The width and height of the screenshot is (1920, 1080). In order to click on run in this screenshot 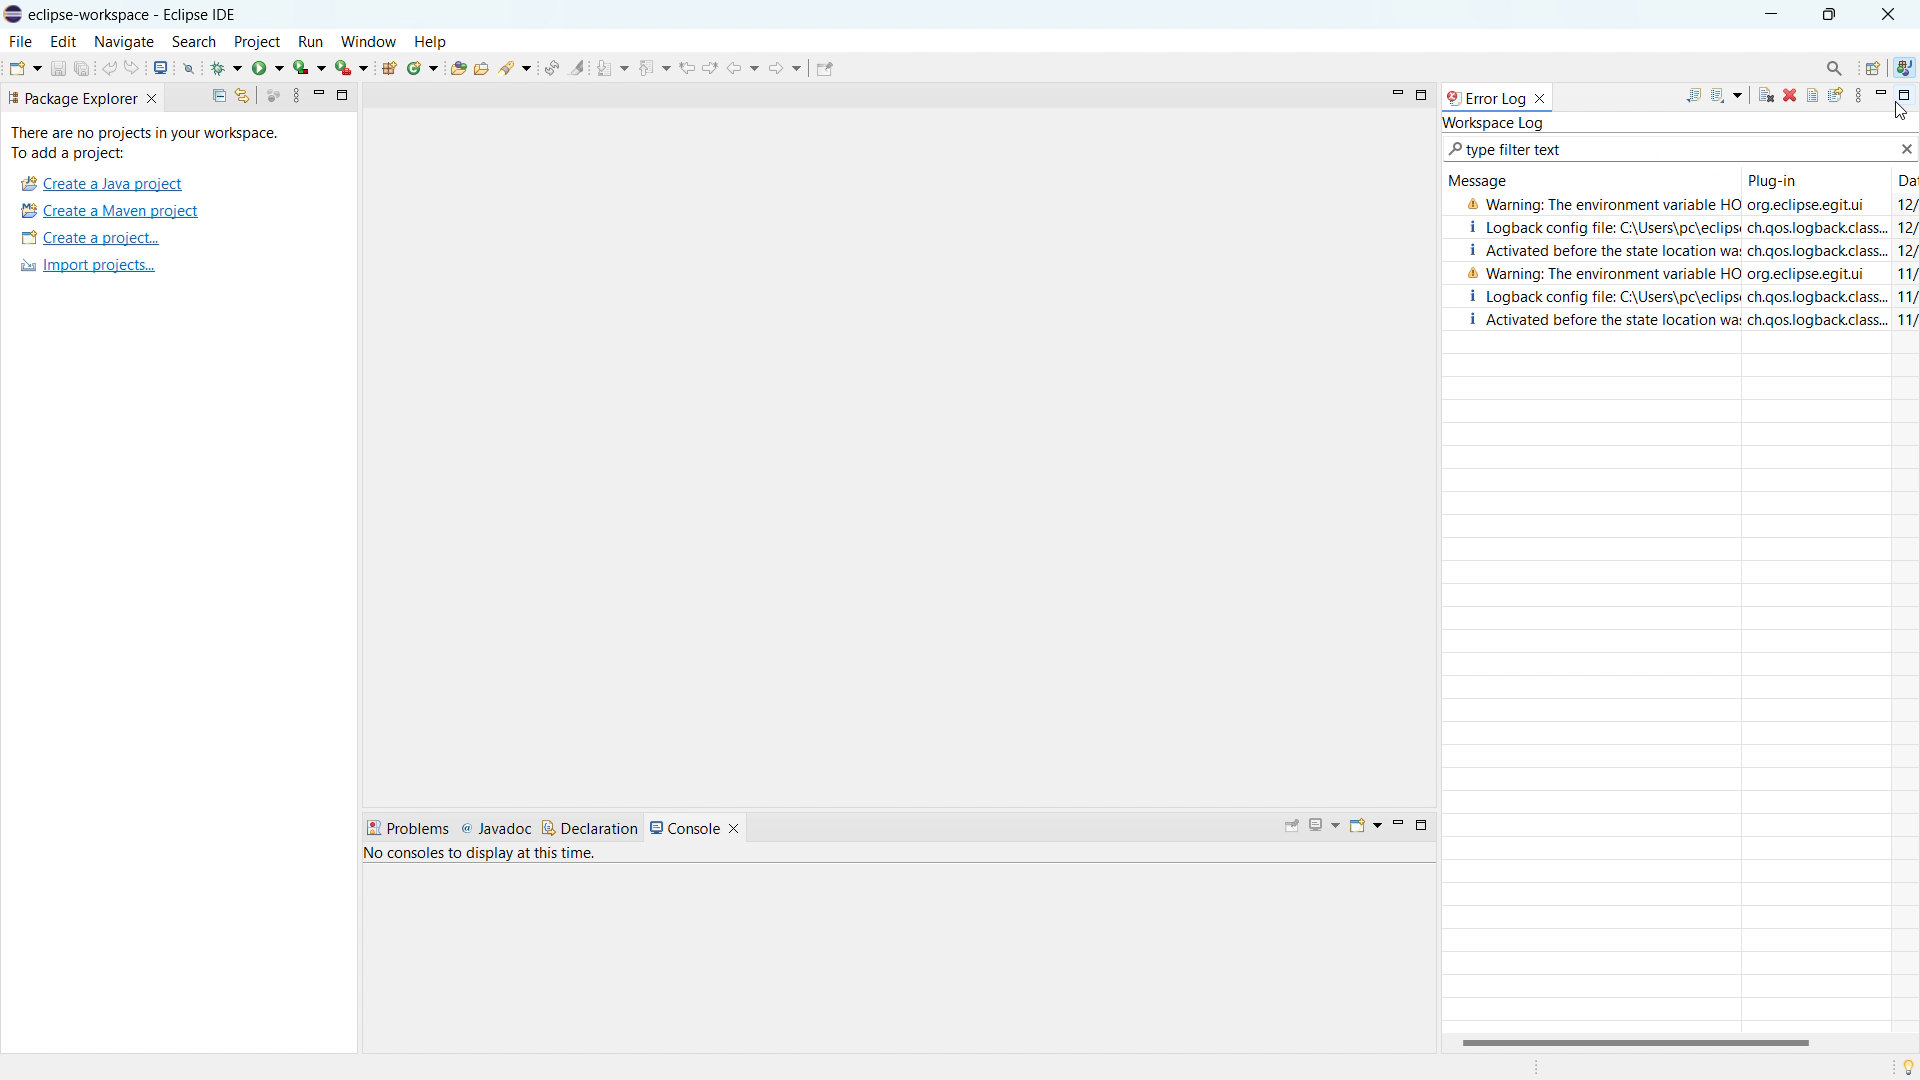, I will do `click(316, 41)`.